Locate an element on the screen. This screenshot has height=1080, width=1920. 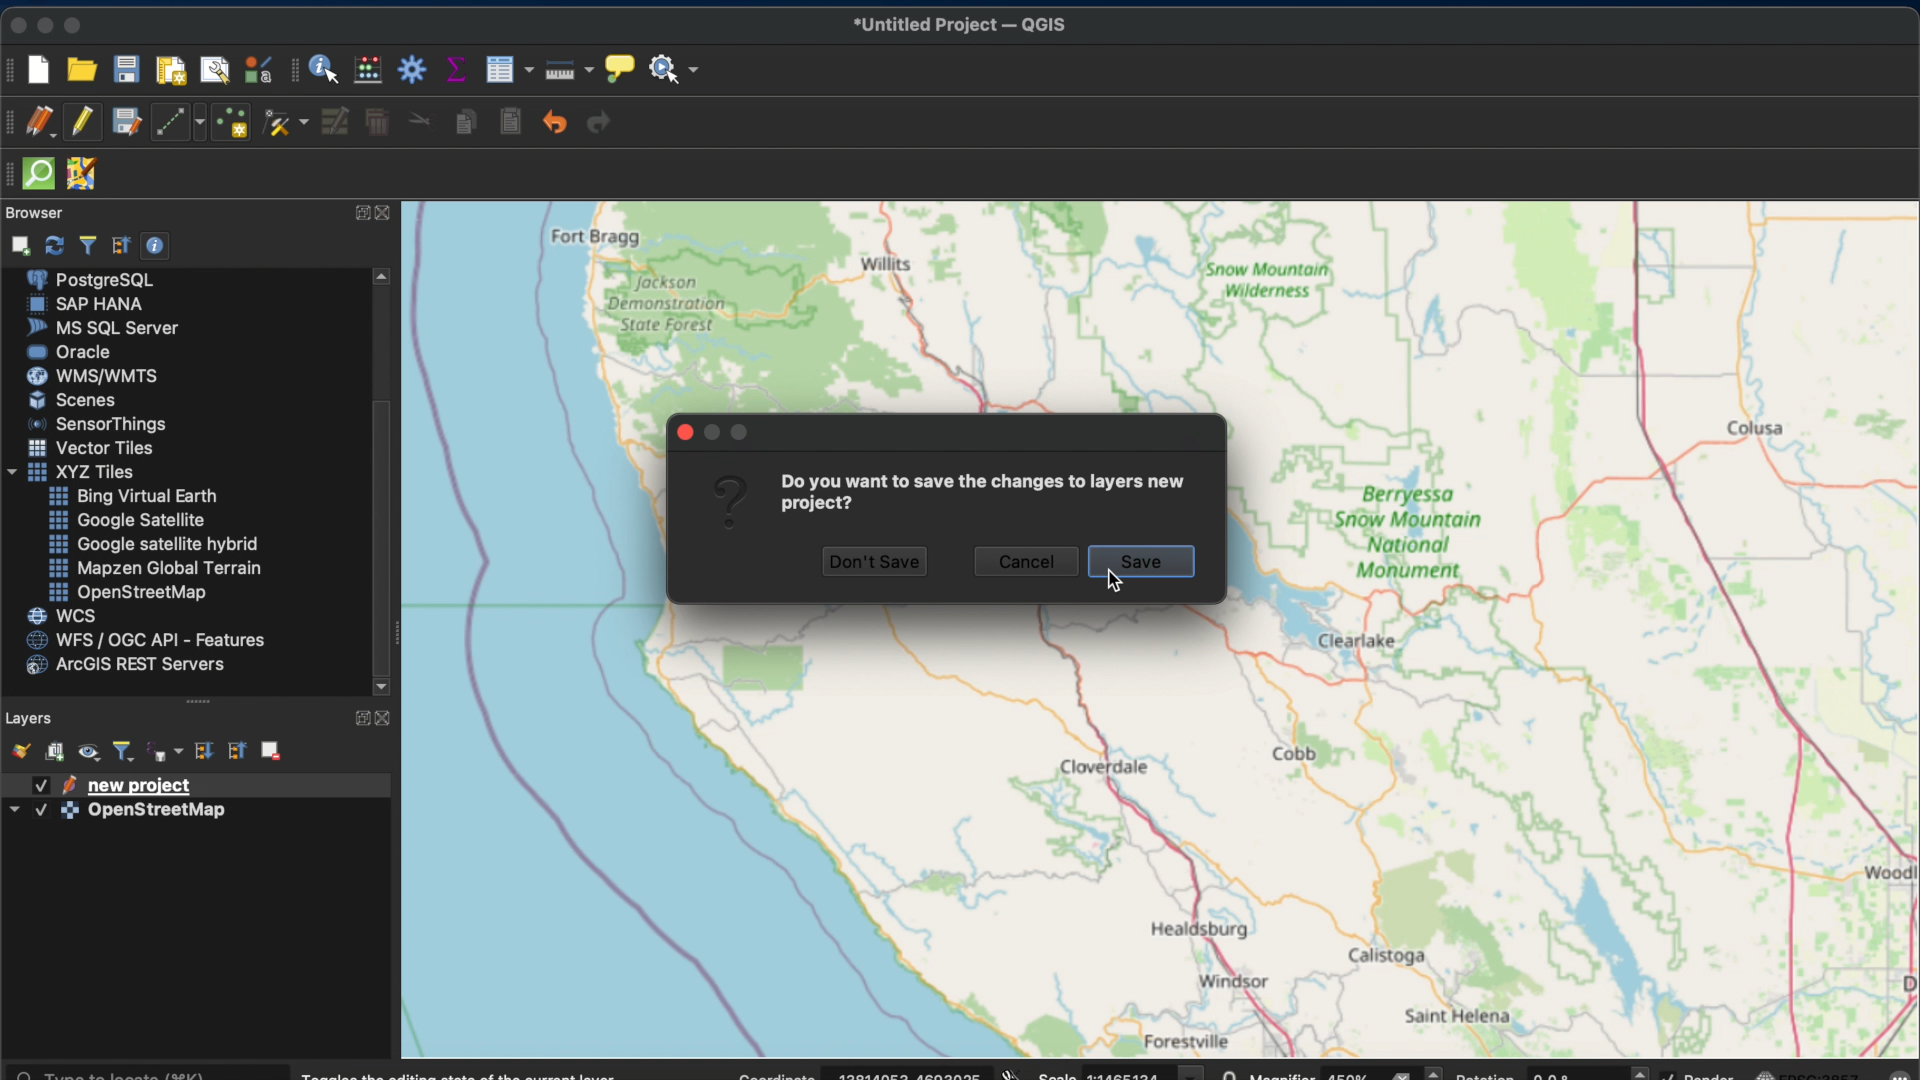
collapse all is located at coordinates (236, 752).